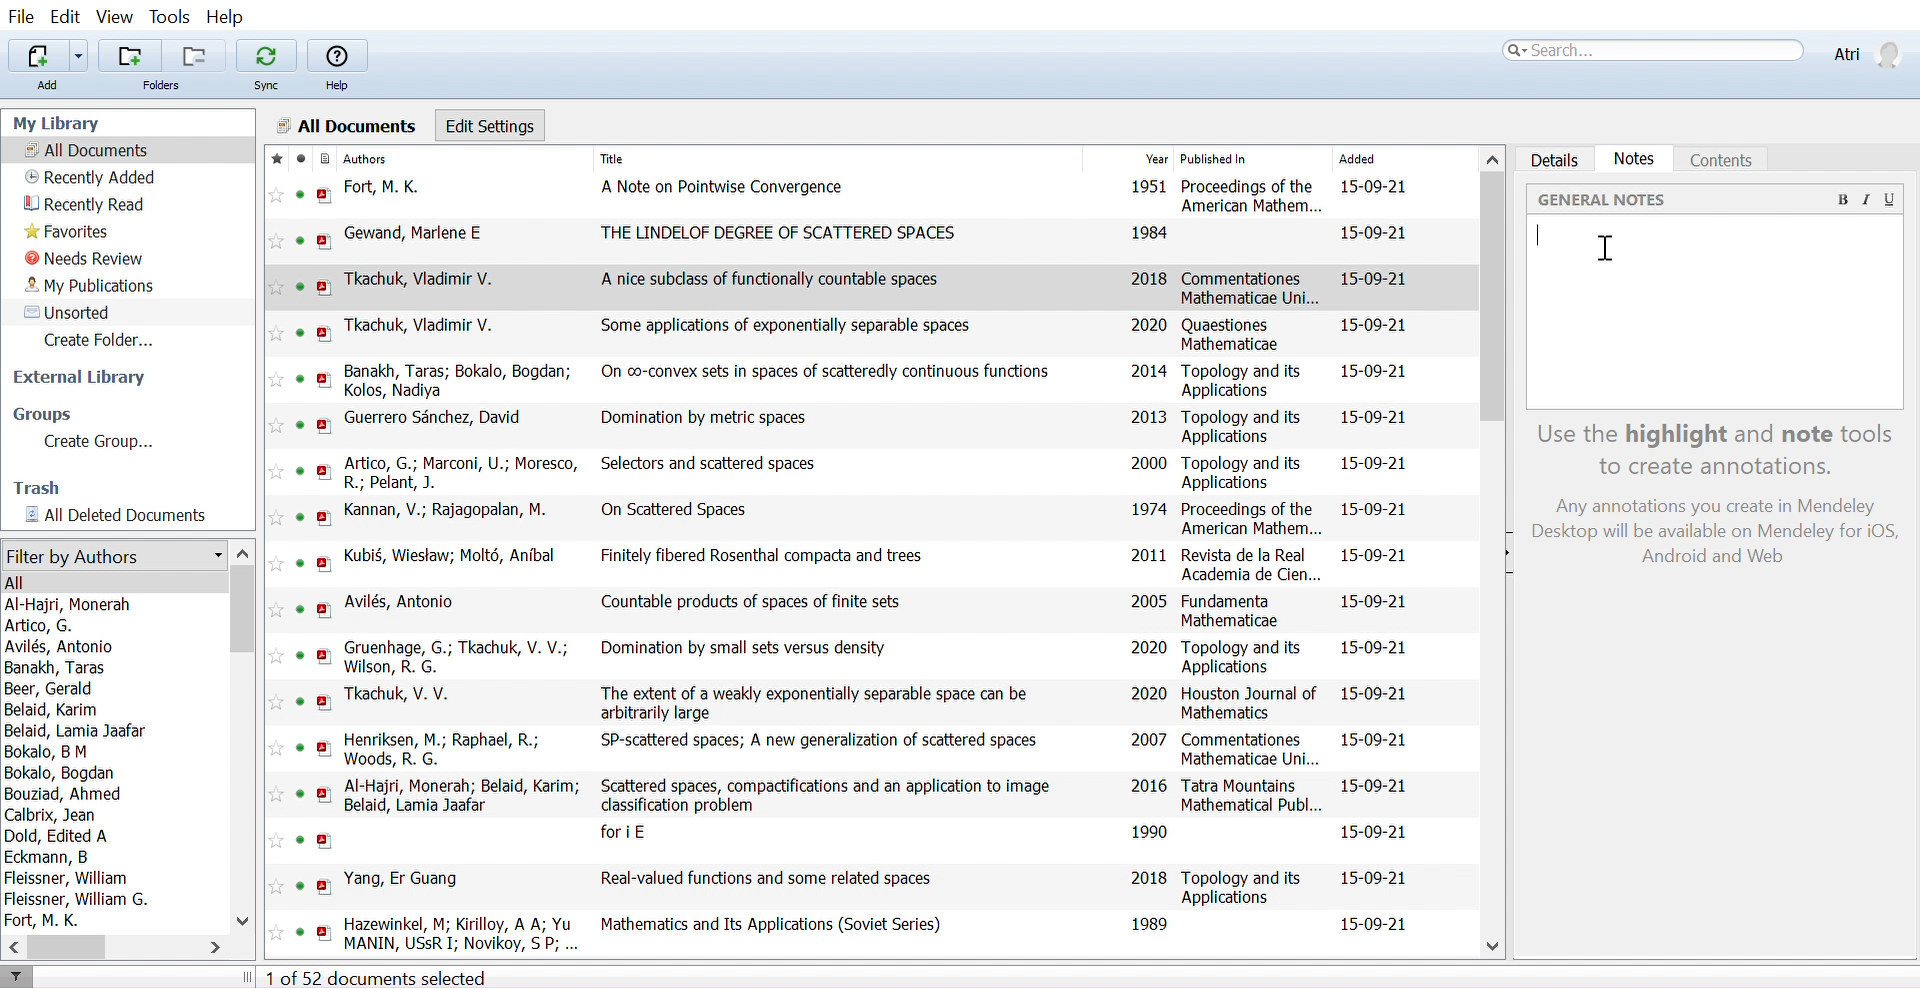 This screenshot has width=1920, height=988. I want to click on Unsorted, so click(69, 313).